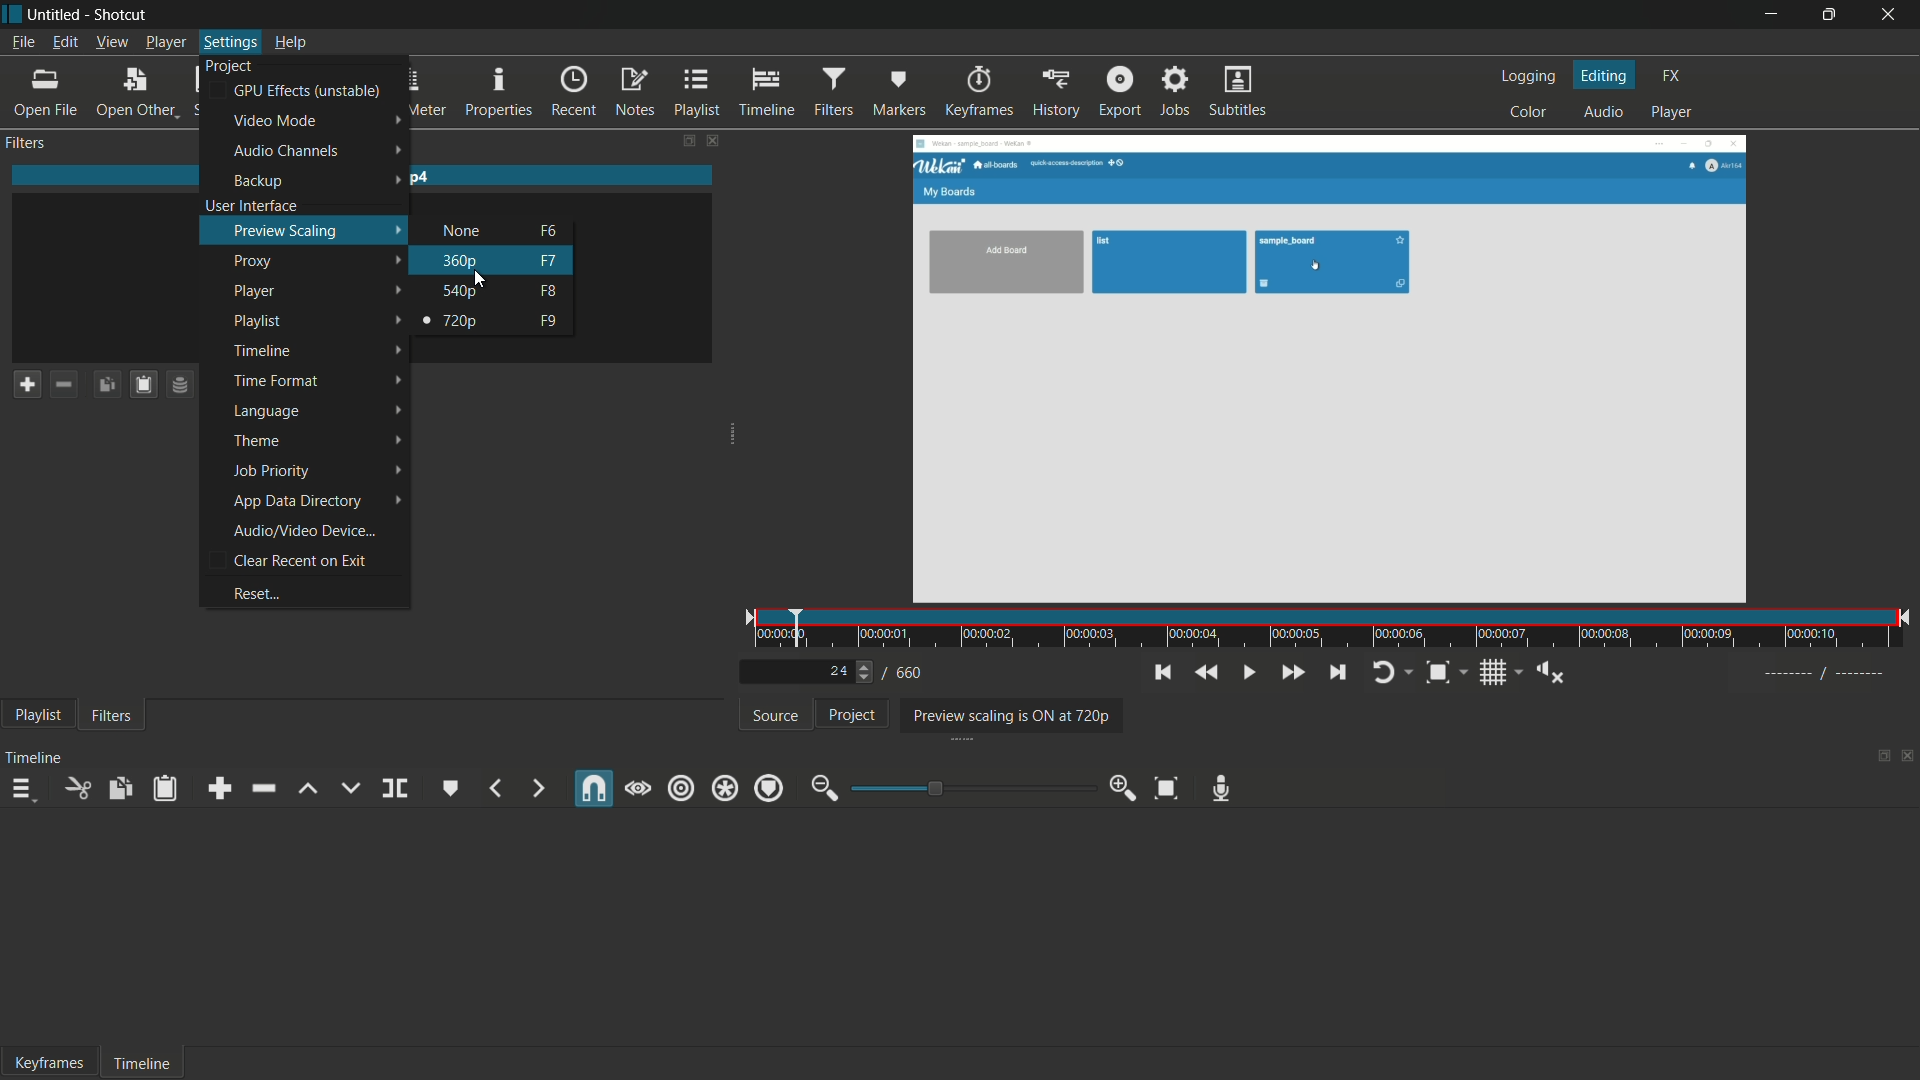  Describe the element at coordinates (980, 91) in the screenshot. I see `keyframes` at that location.